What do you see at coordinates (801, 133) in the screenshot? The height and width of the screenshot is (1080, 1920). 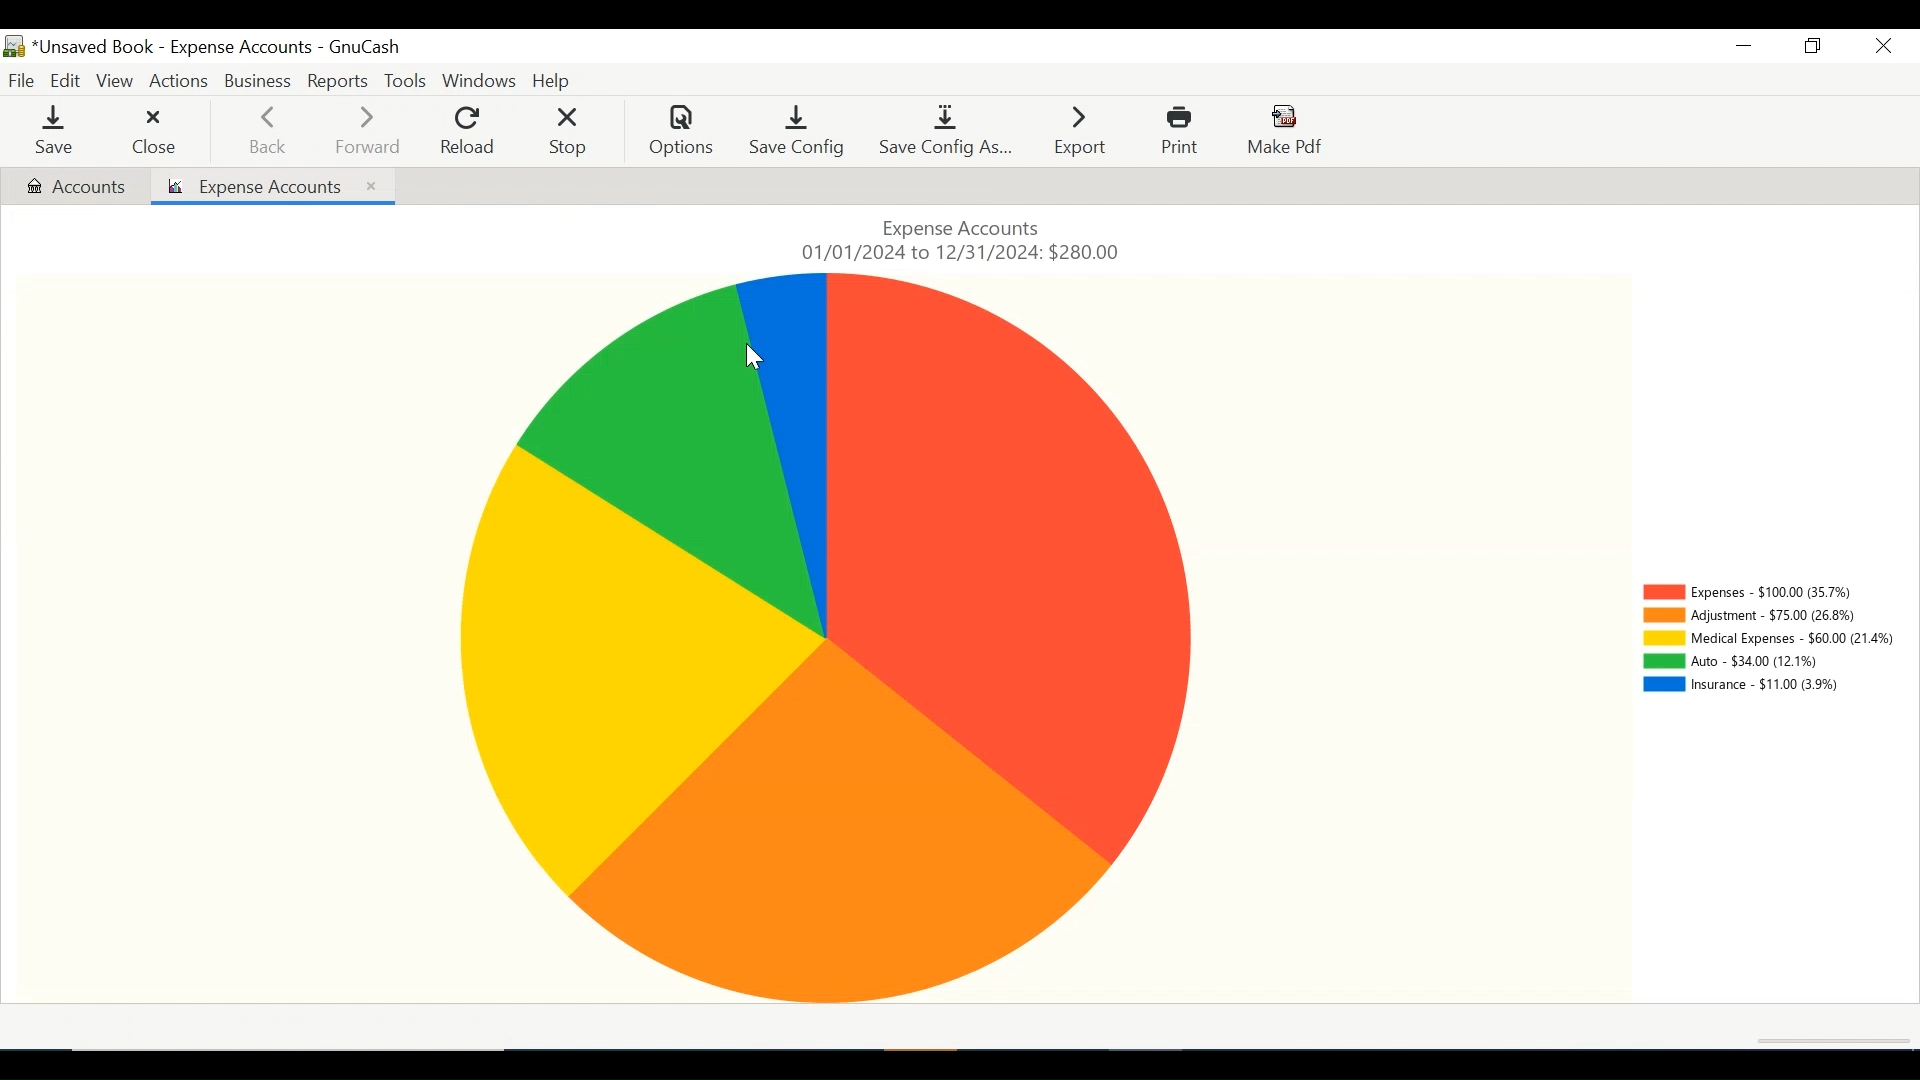 I see `Save Config` at bounding box center [801, 133].